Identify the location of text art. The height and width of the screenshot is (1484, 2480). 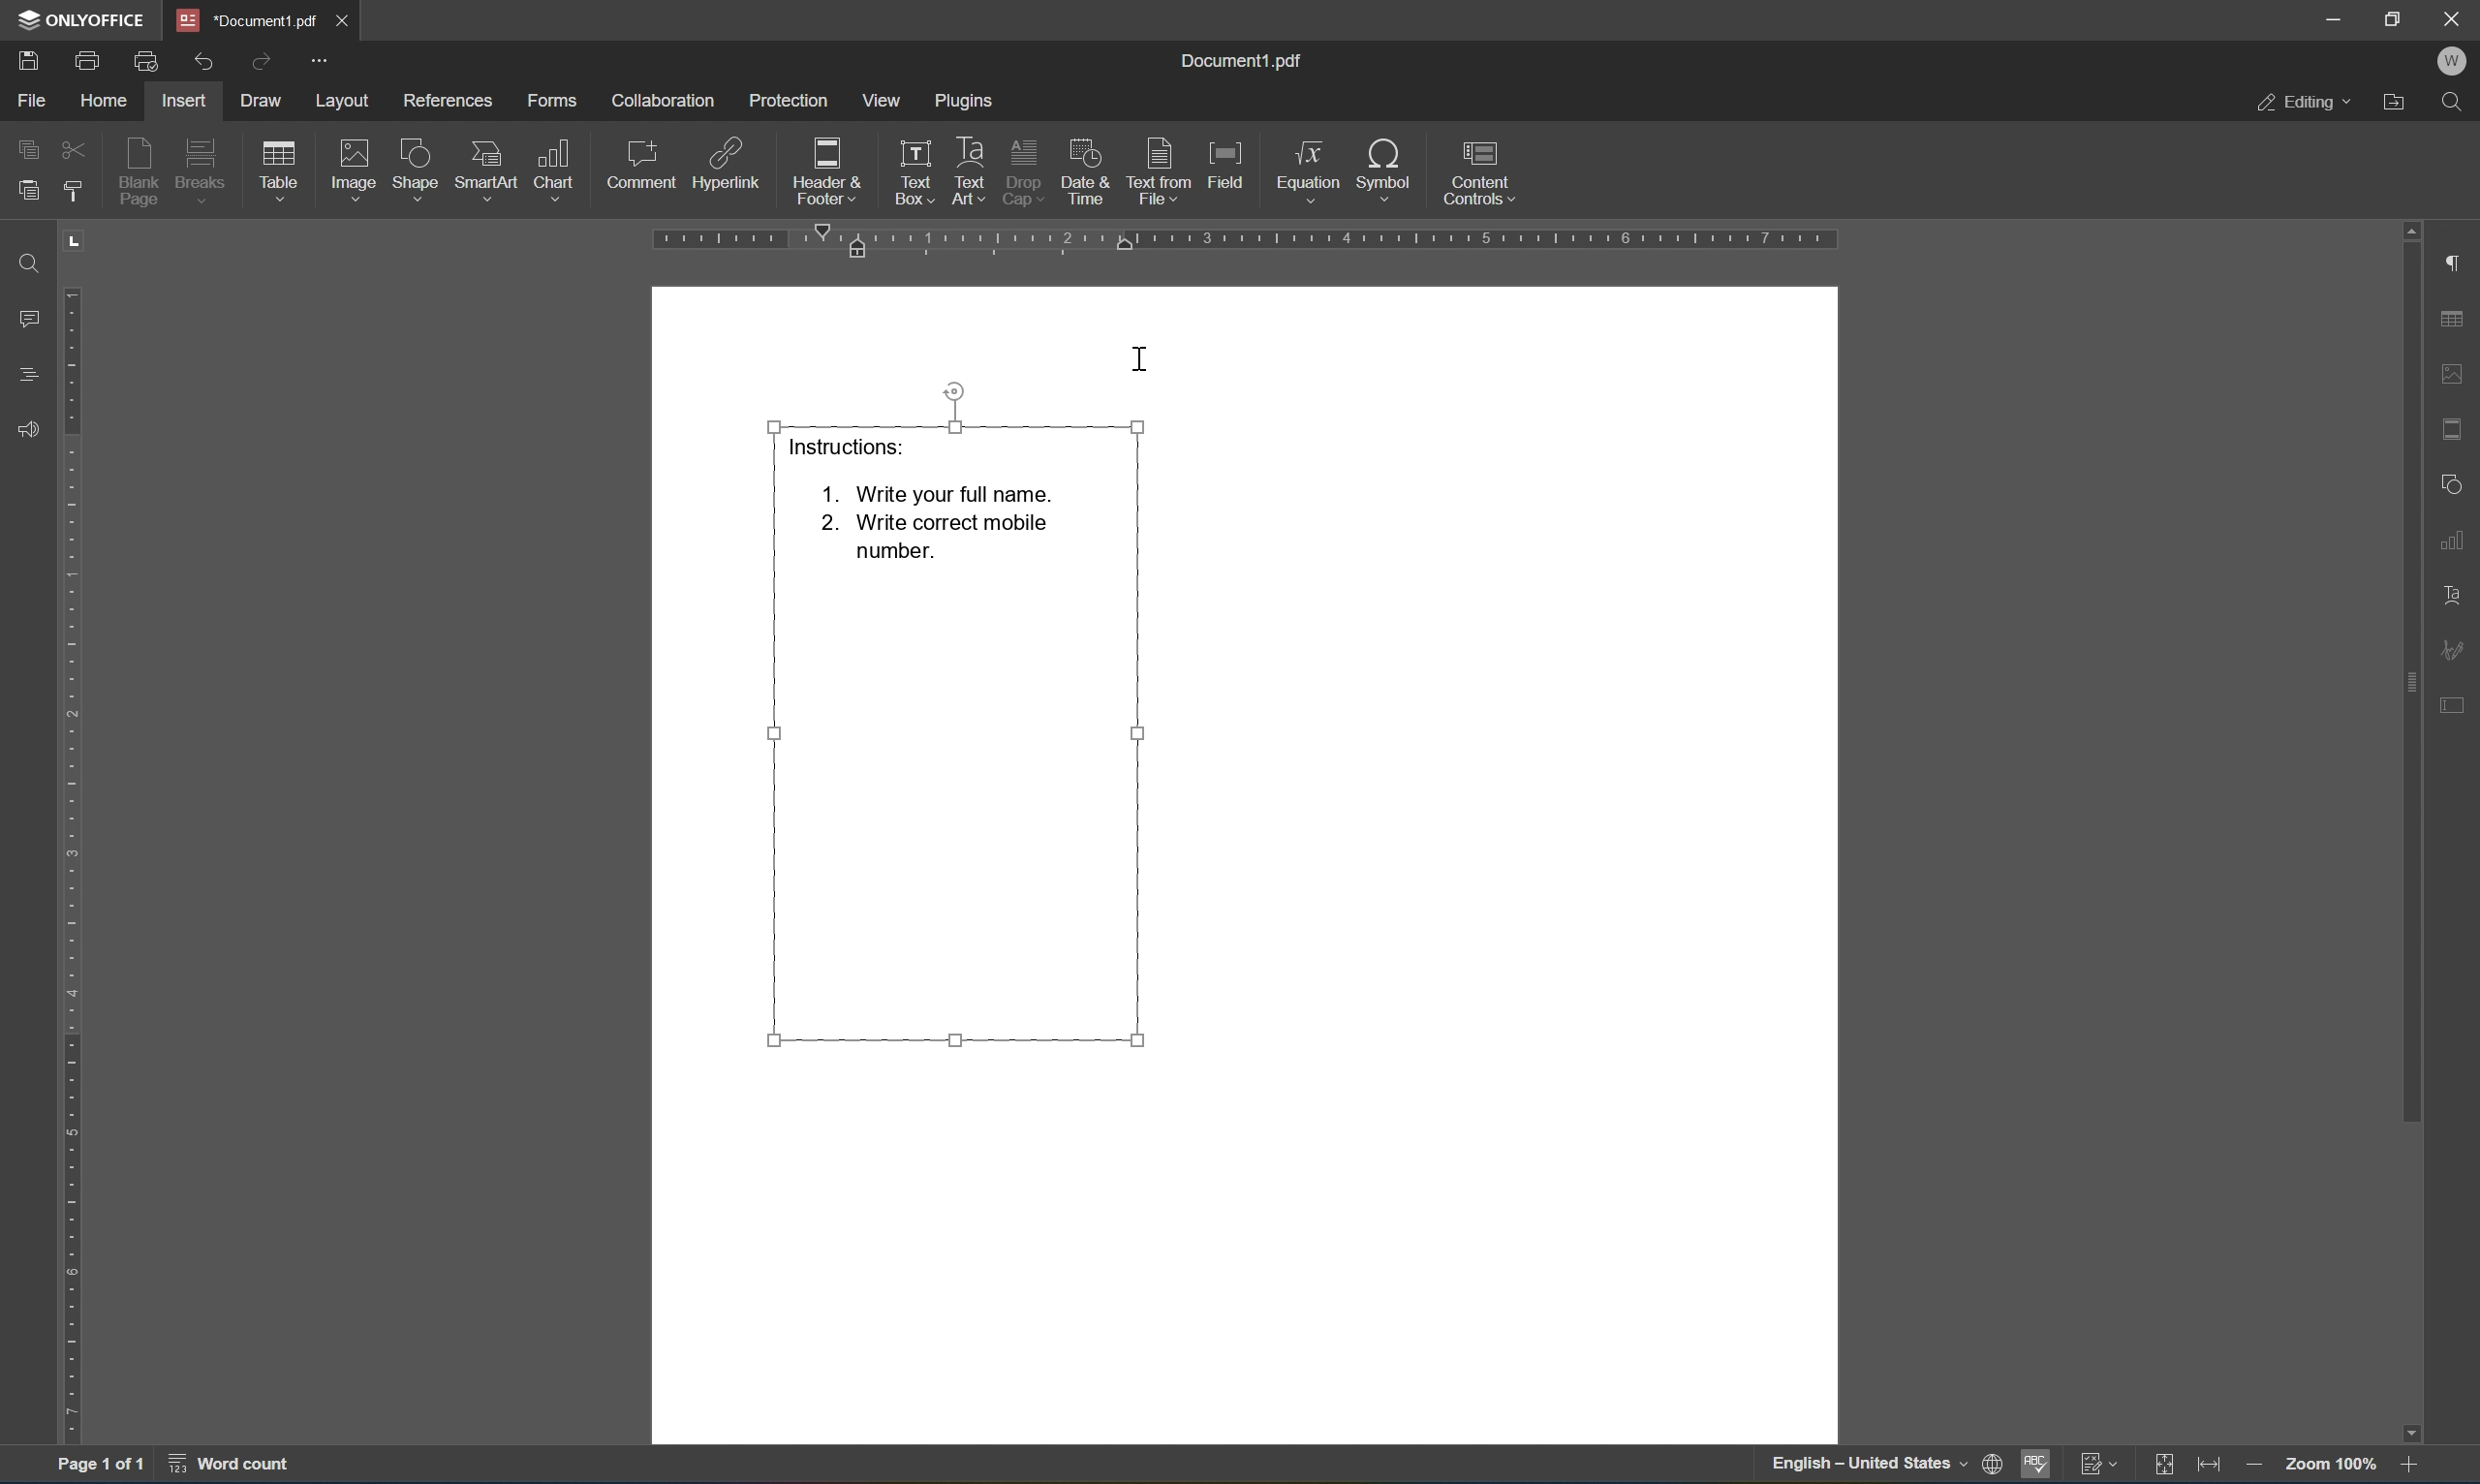
(970, 167).